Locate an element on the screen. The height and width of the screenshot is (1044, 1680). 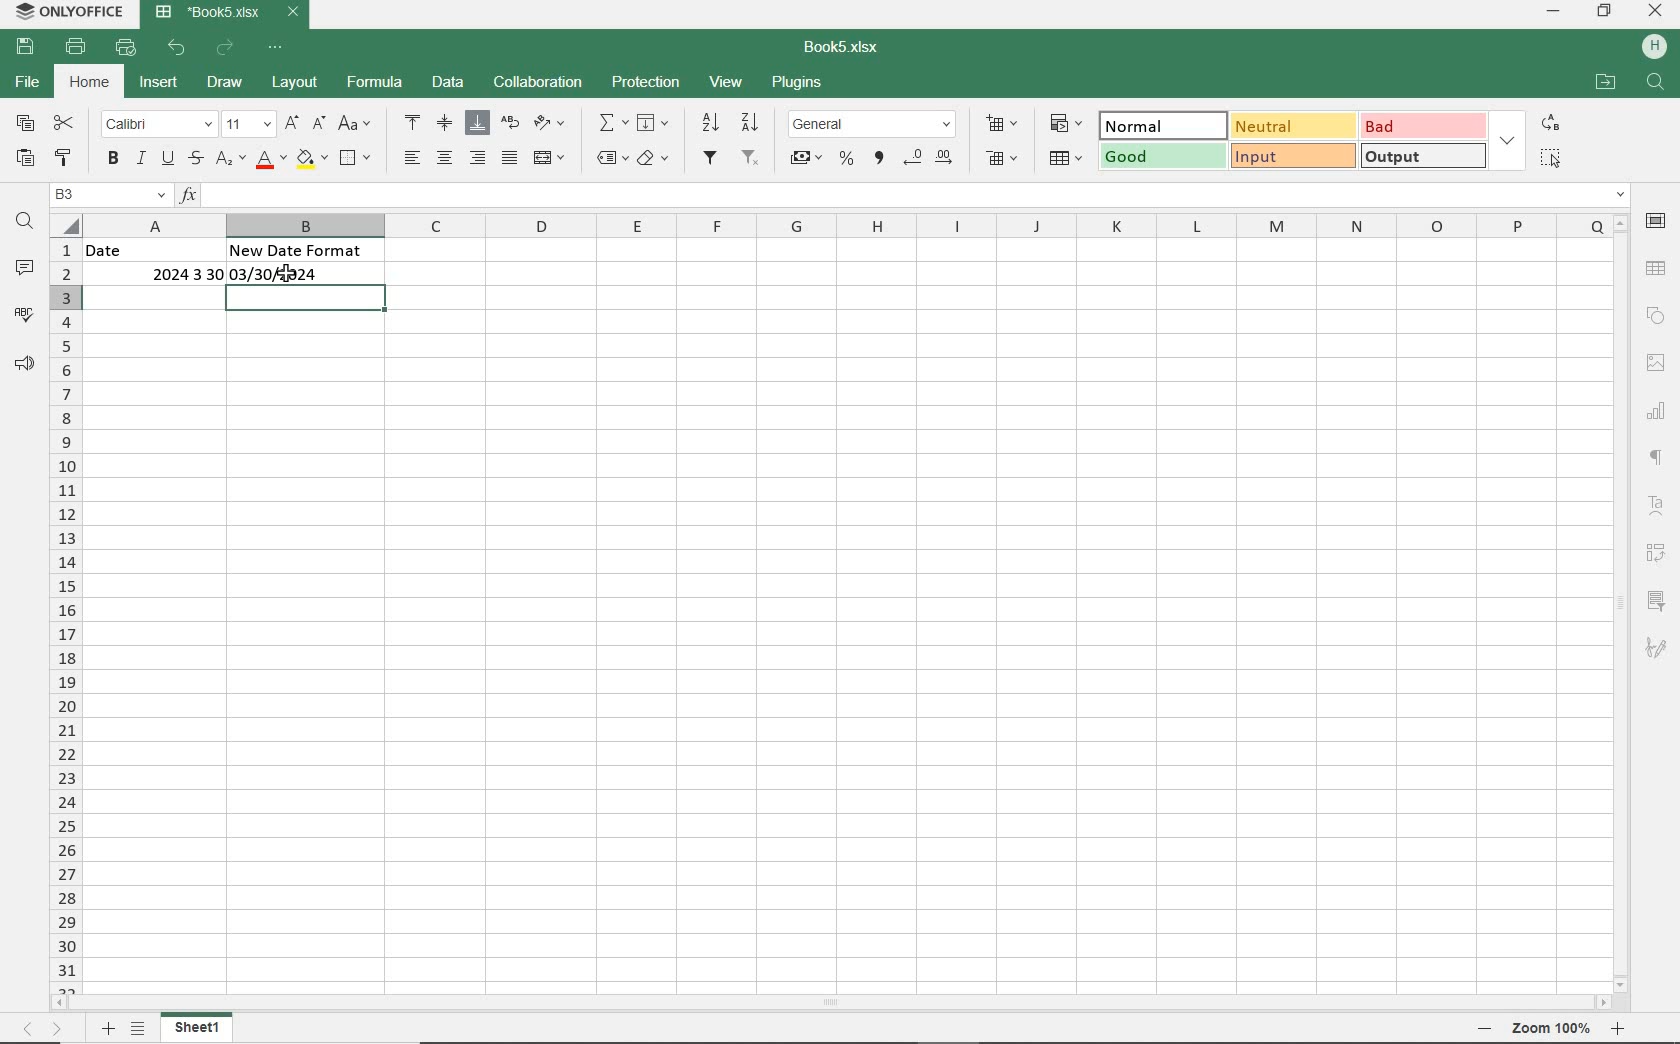
UNDERLINE is located at coordinates (168, 160).